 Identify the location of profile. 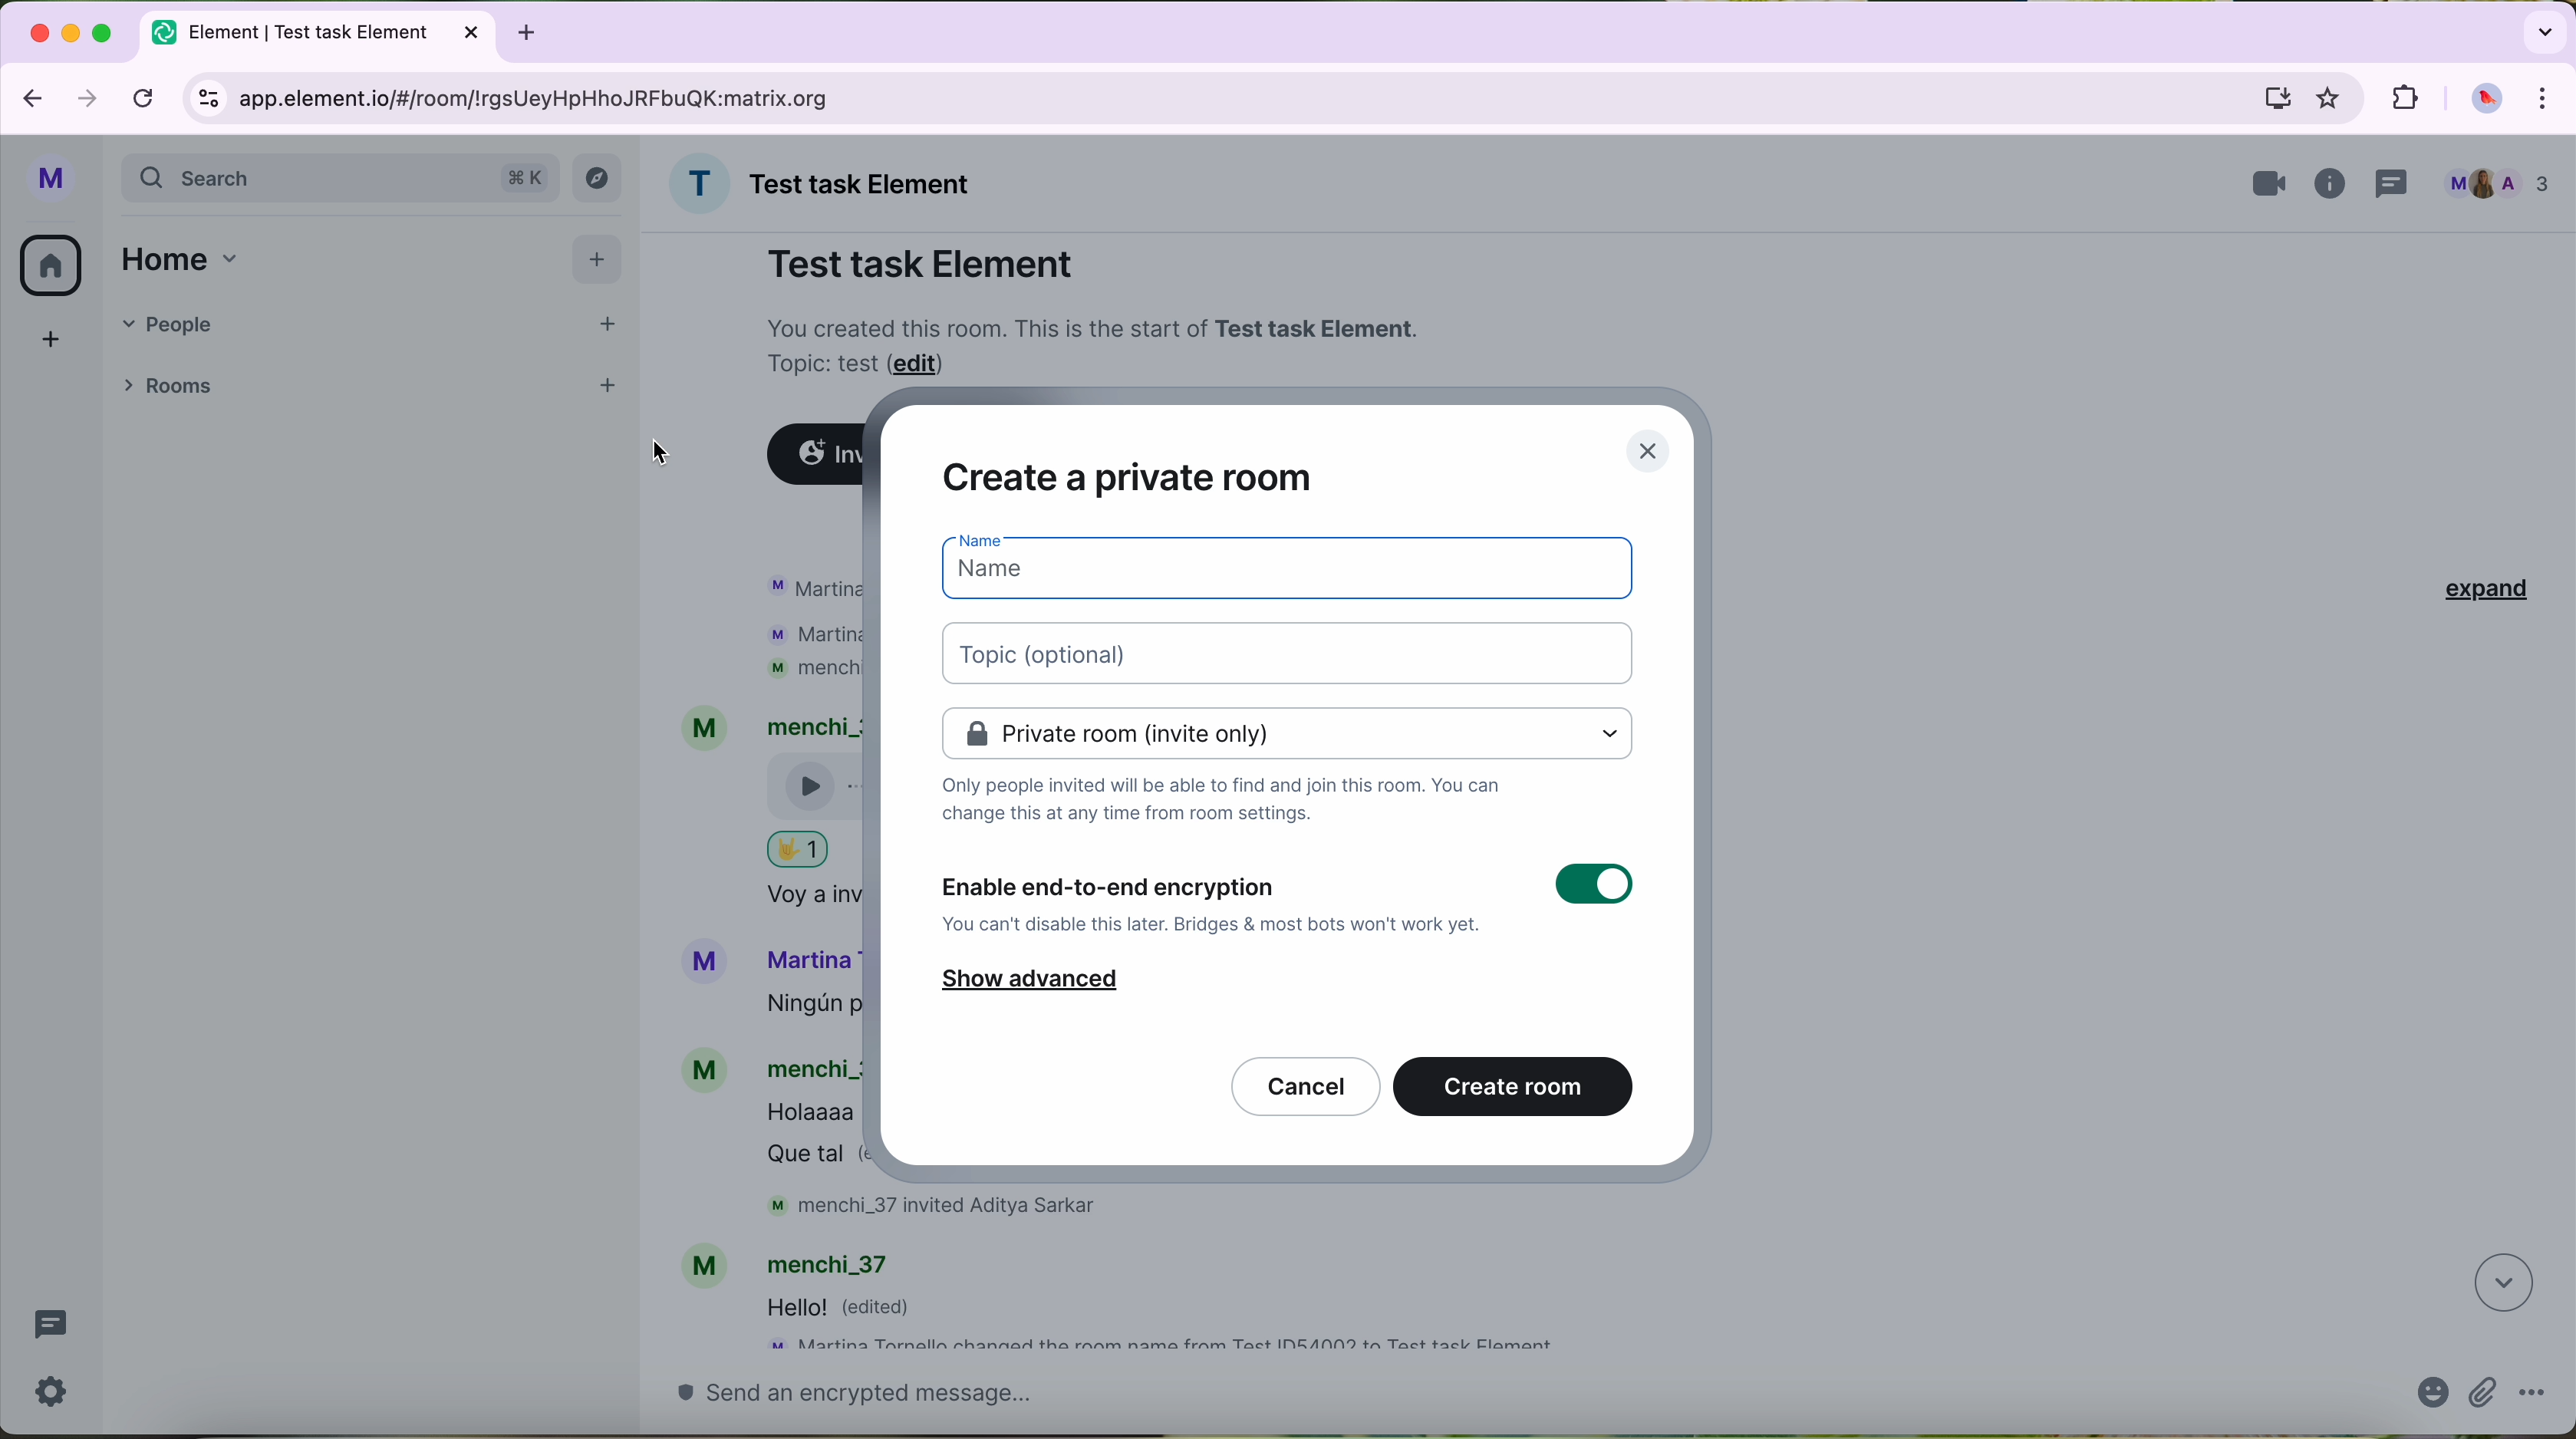
(51, 182).